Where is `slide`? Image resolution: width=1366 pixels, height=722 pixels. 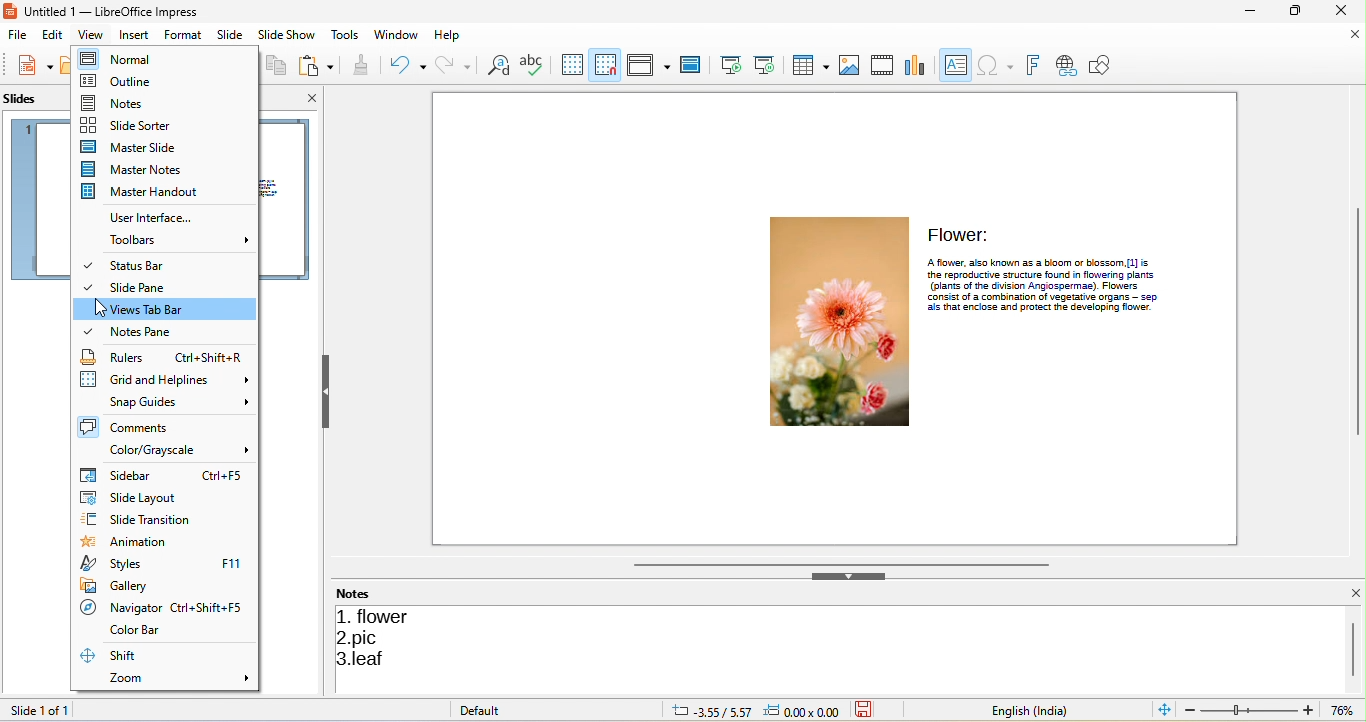
slide is located at coordinates (228, 35).